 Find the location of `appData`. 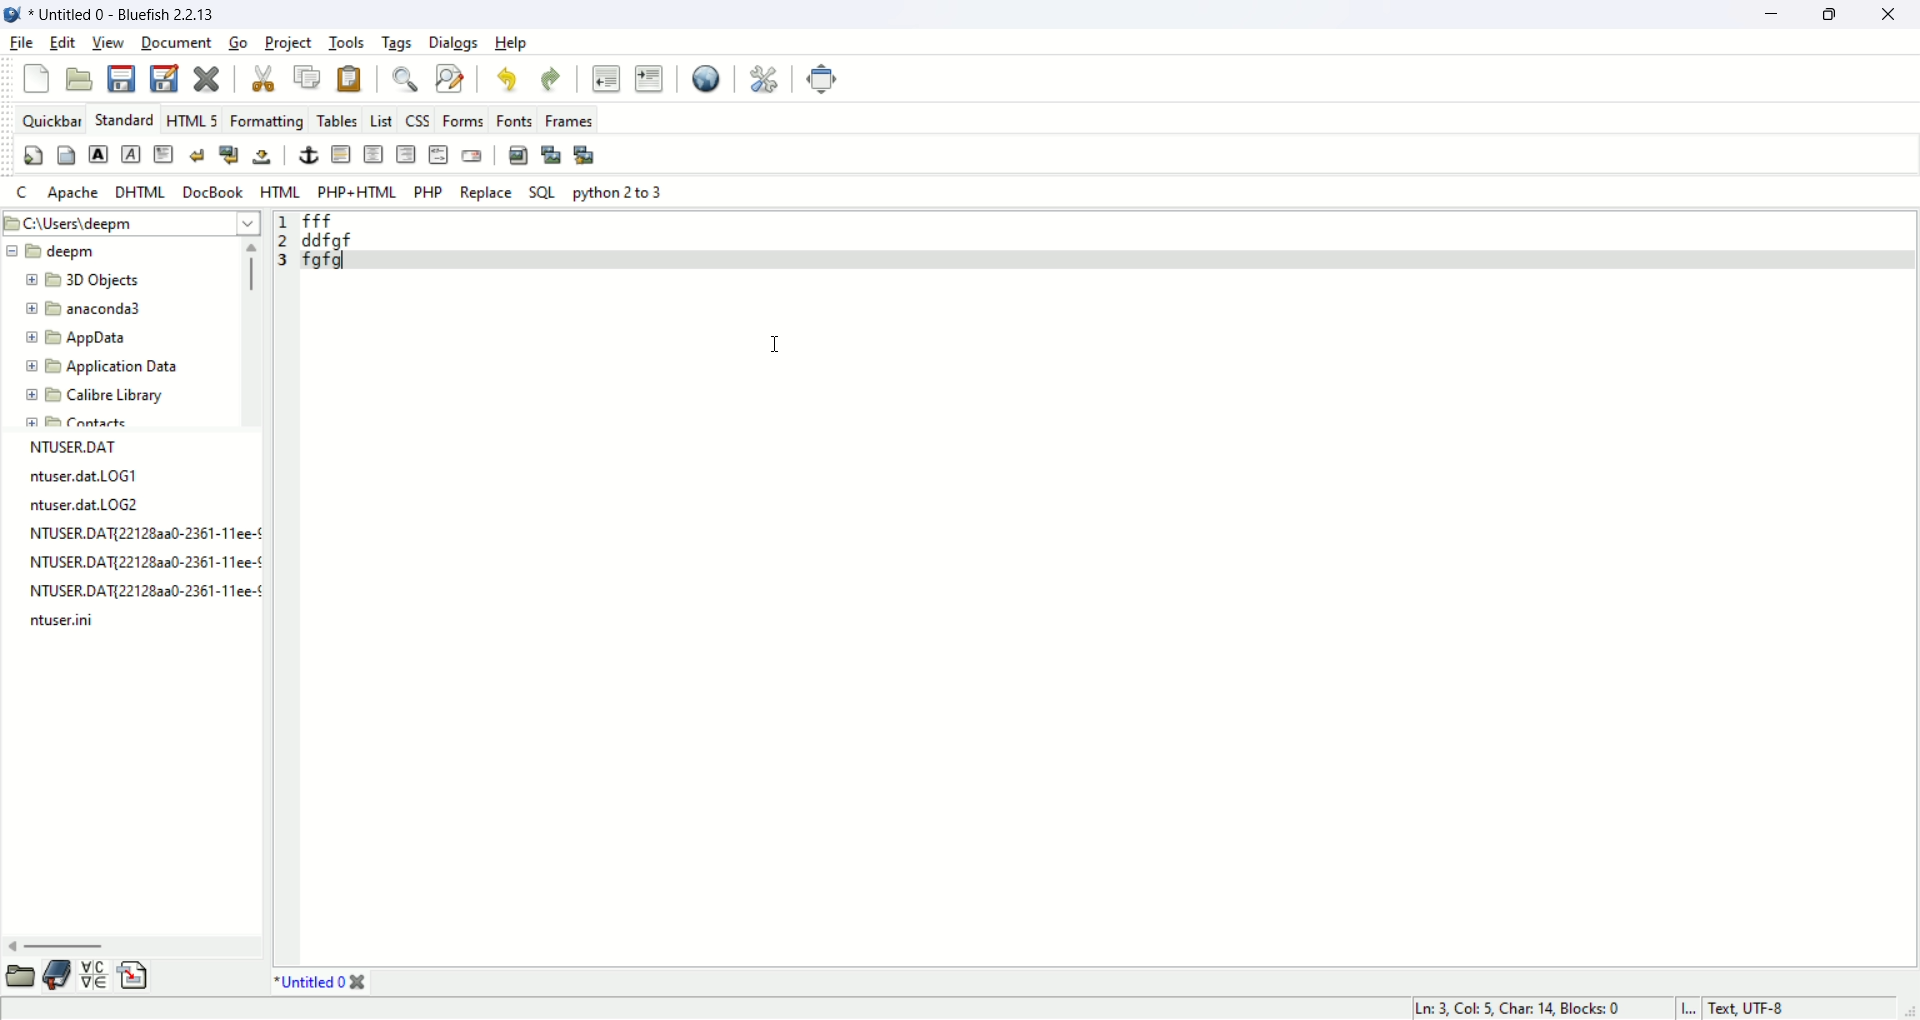

appData is located at coordinates (77, 338).